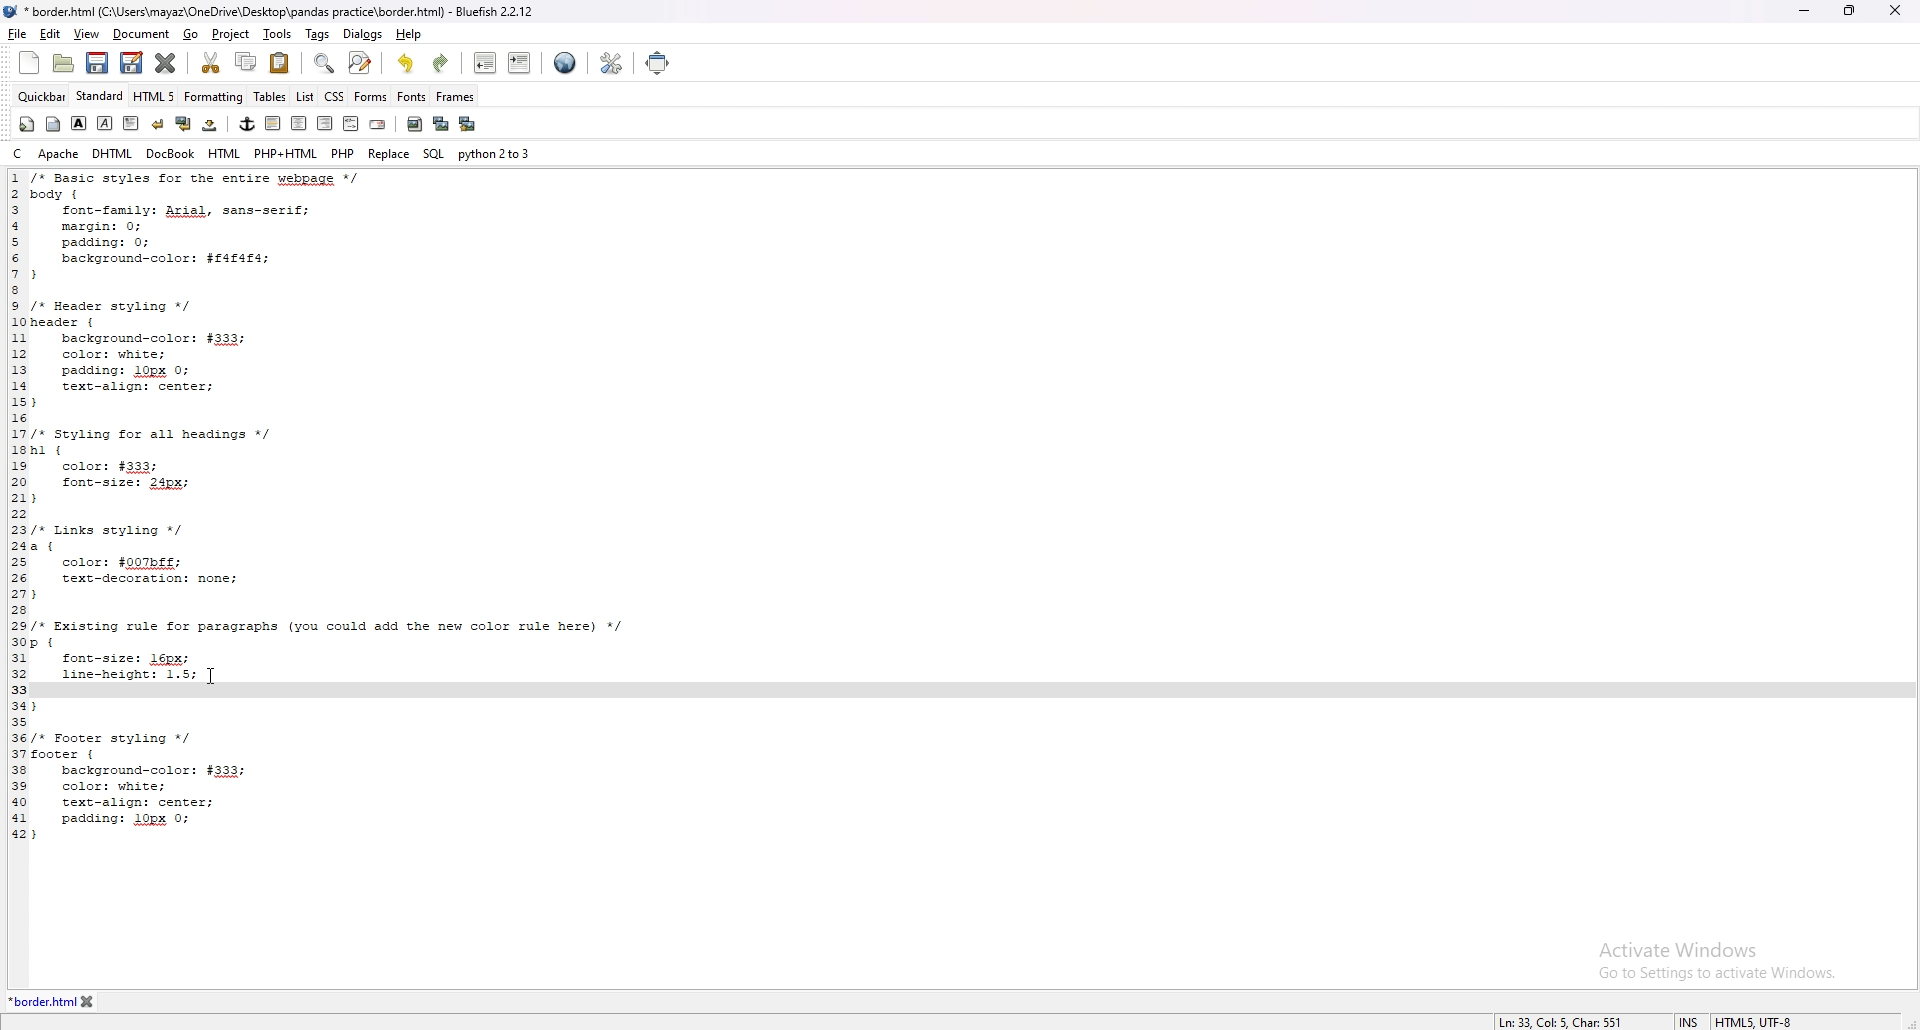 This screenshot has width=1920, height=1030. Describe the element at coordinates (192, 35) in the screenshot. I see `go` at that location.